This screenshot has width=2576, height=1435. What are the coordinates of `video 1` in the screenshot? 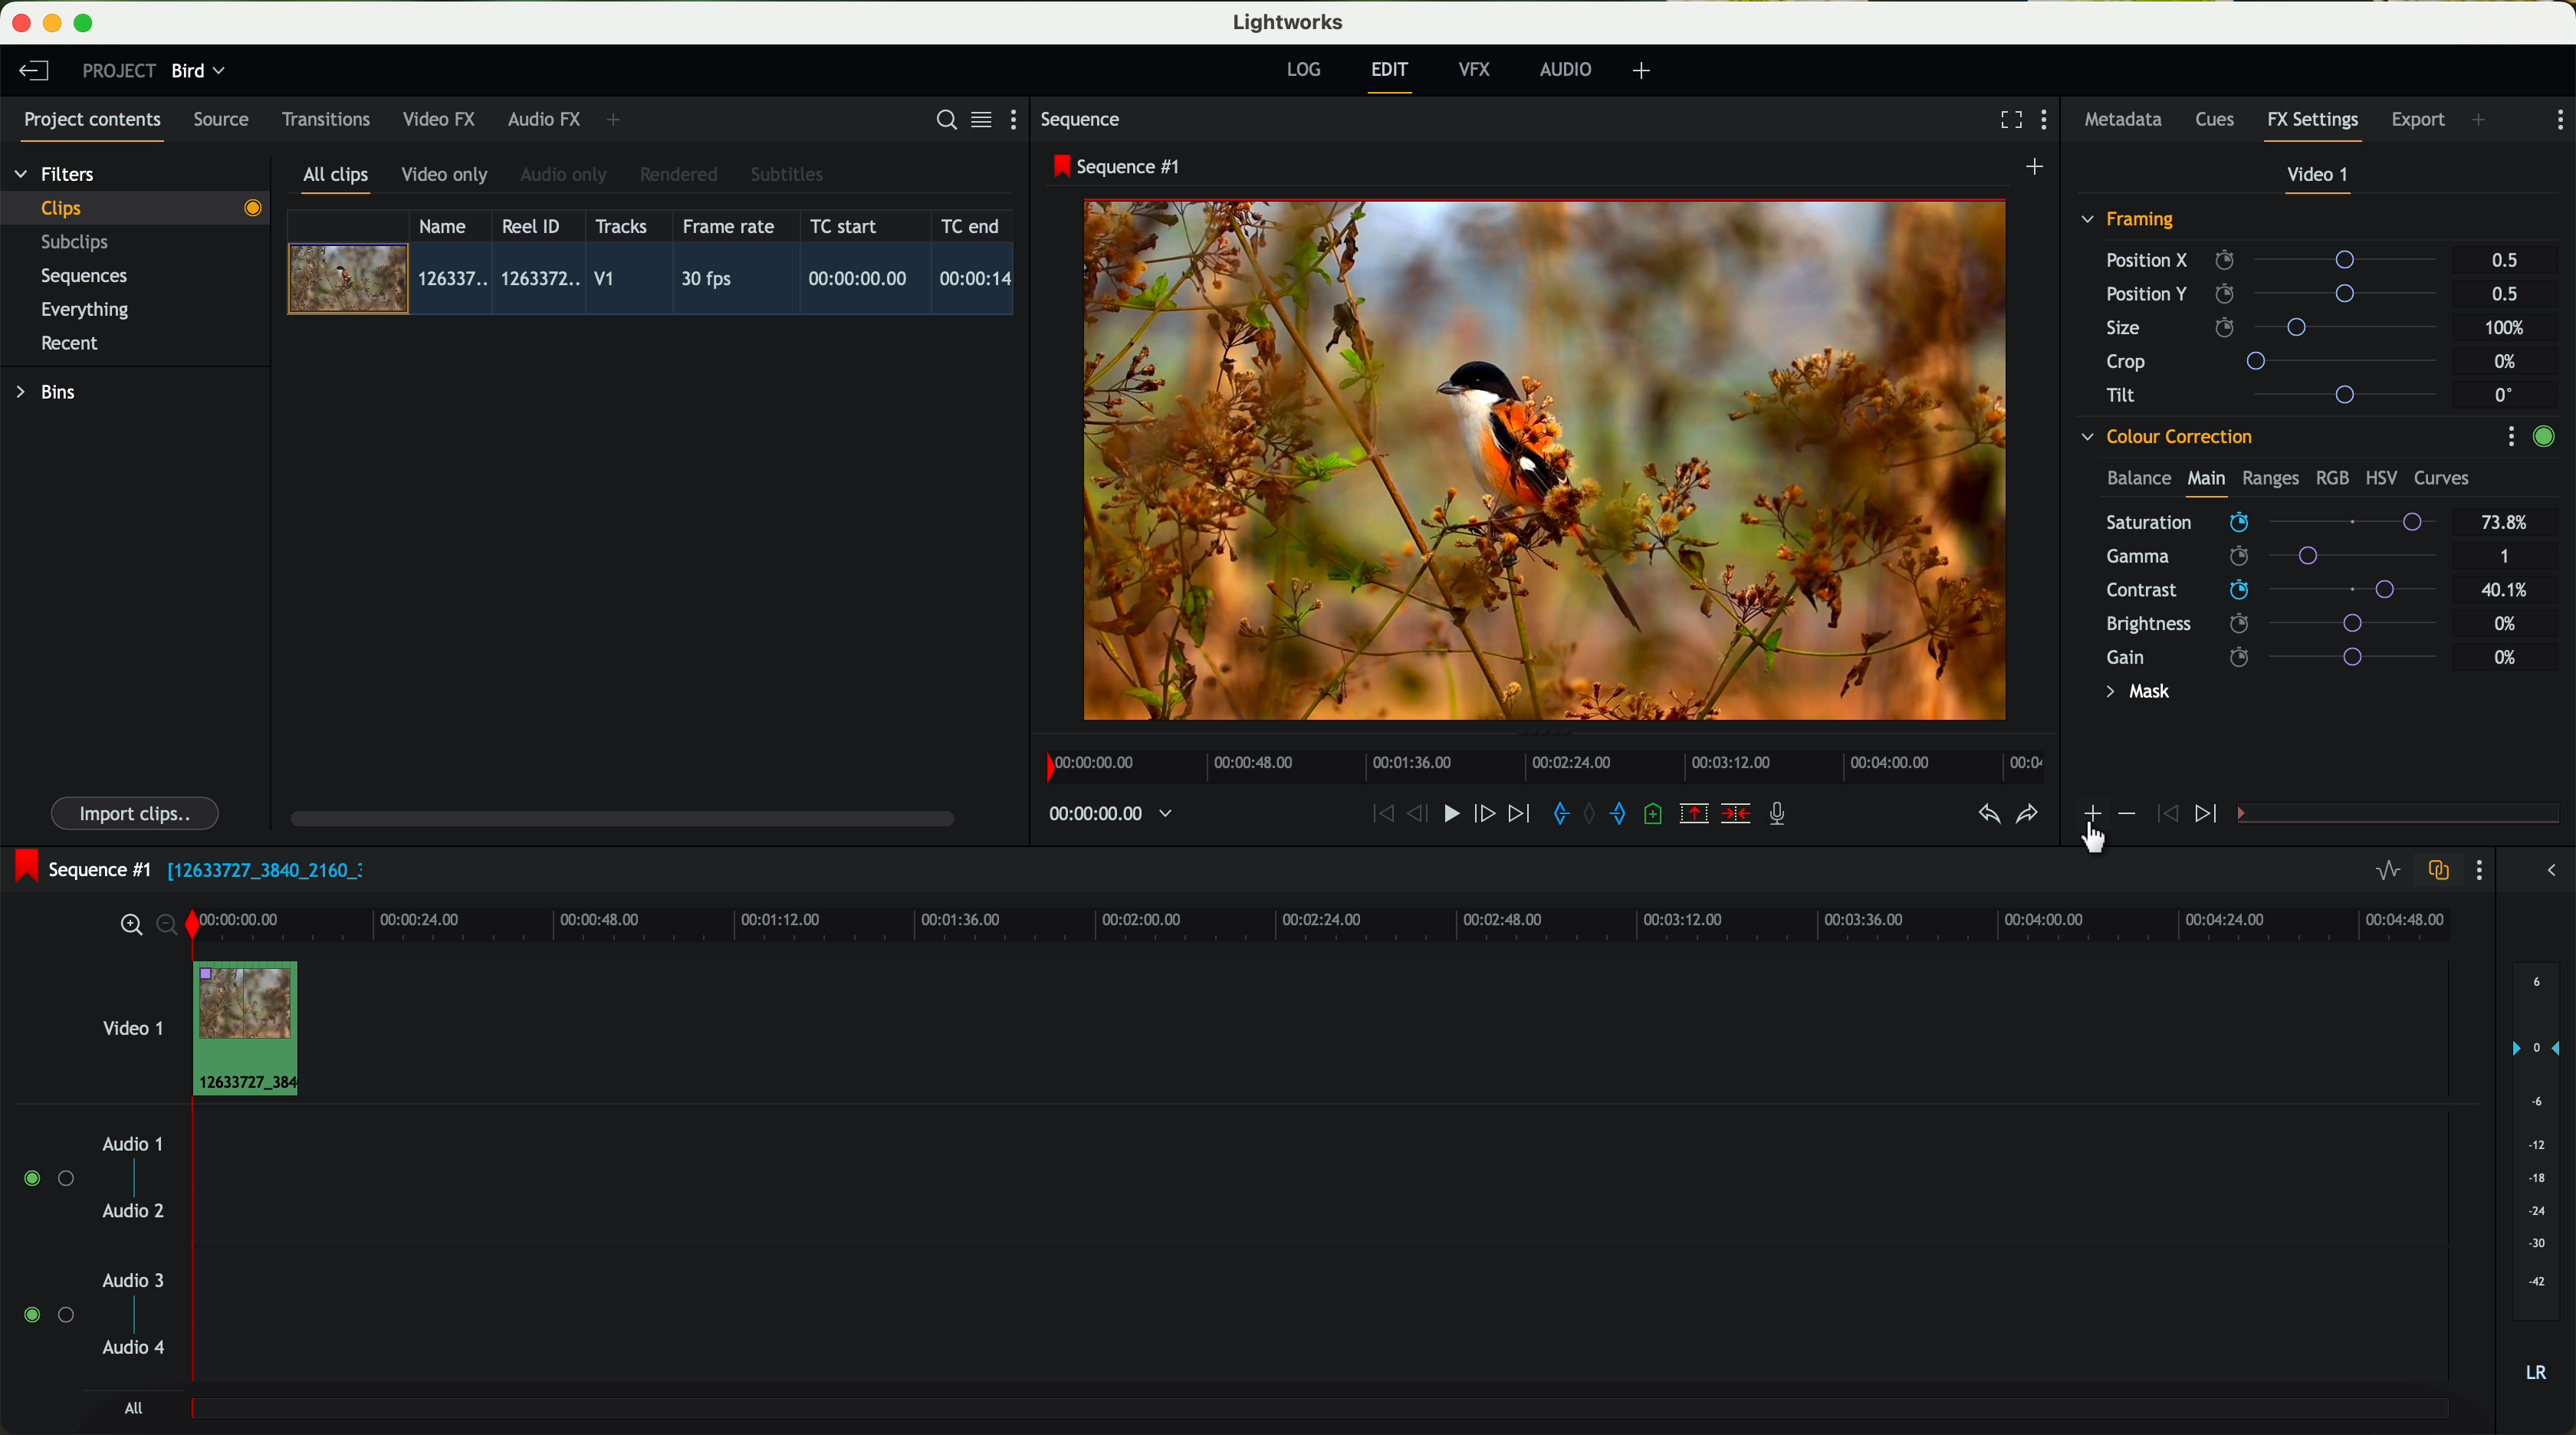 It's located at (2320, 179).